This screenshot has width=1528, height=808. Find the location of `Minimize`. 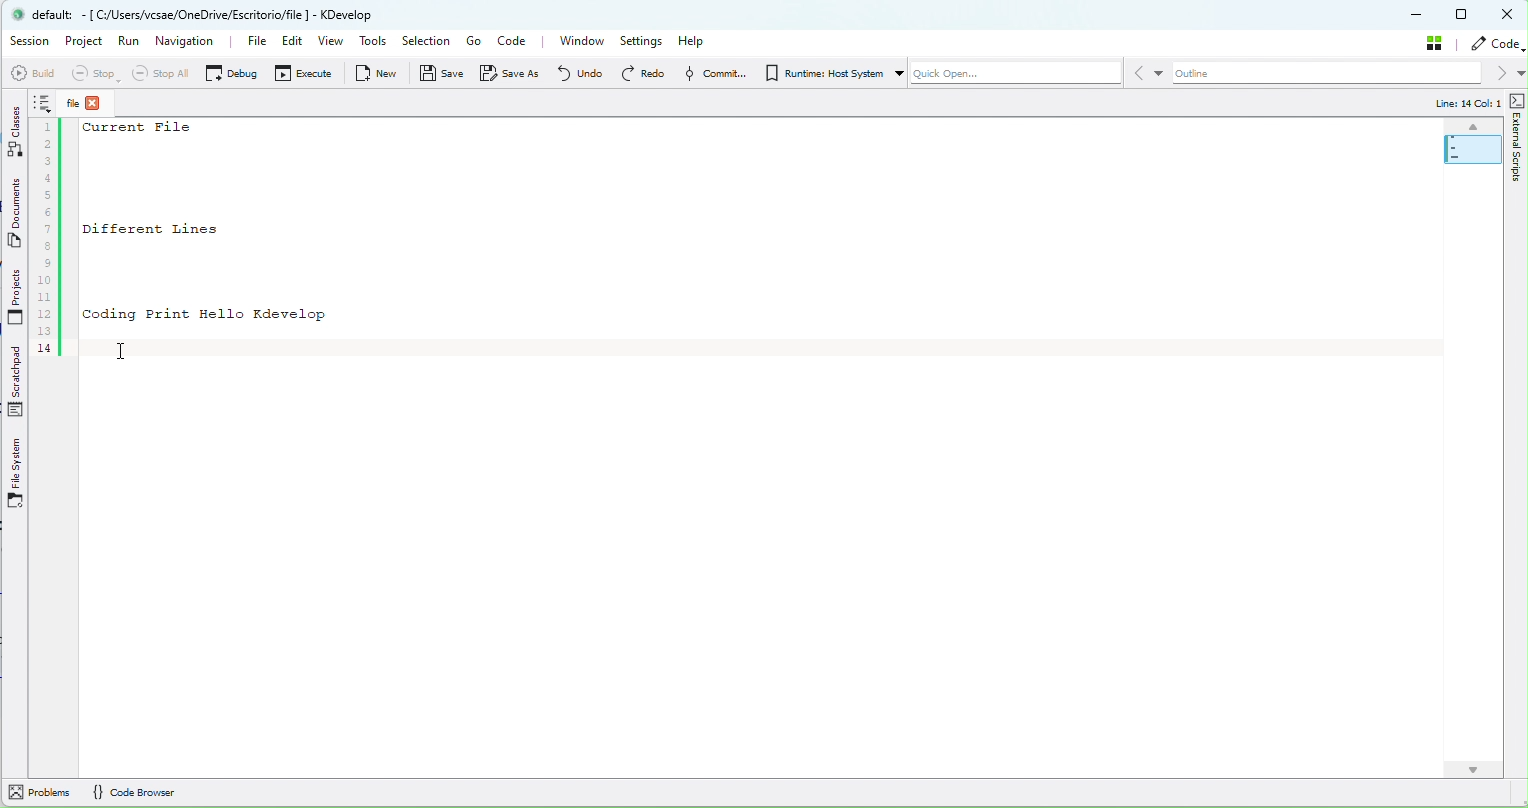

Minimize is located at coordinates (1418, 16).